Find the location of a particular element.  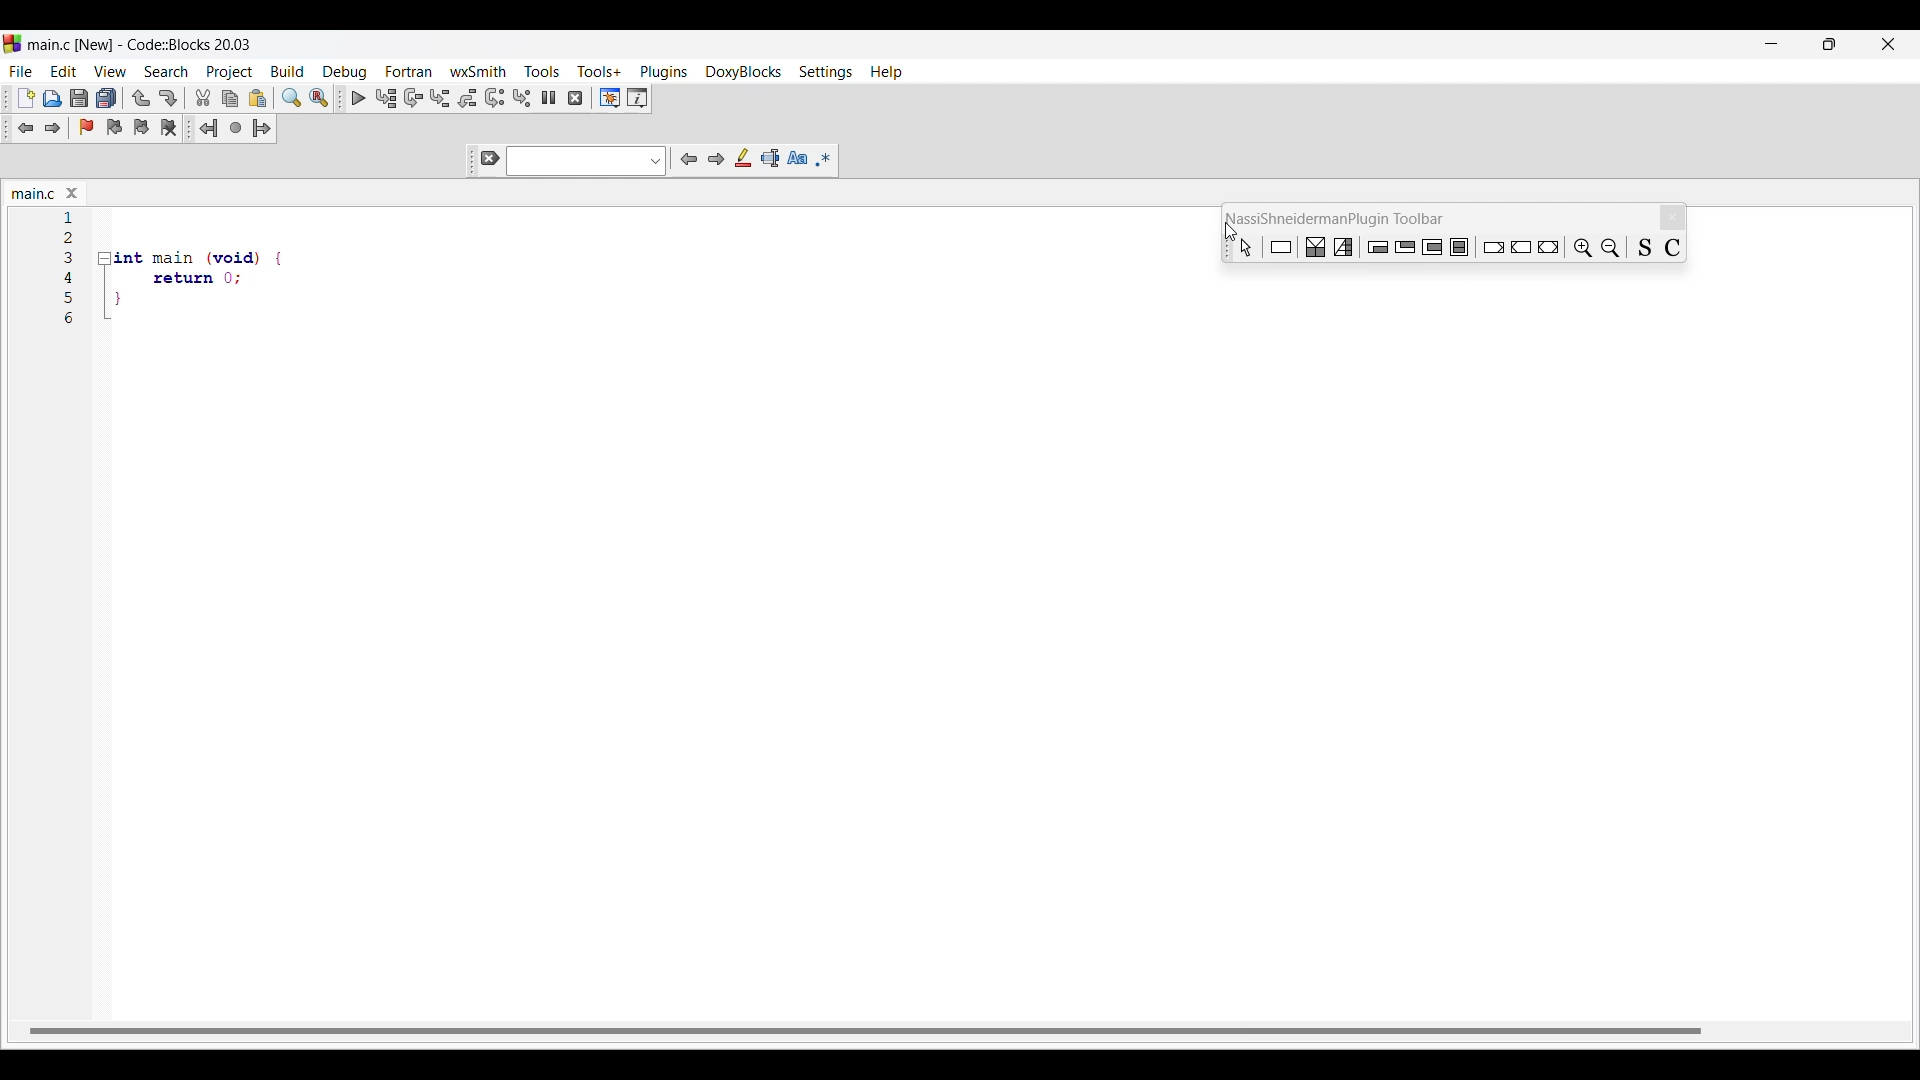

Tools+ menu is located at coordinates (599, 71).